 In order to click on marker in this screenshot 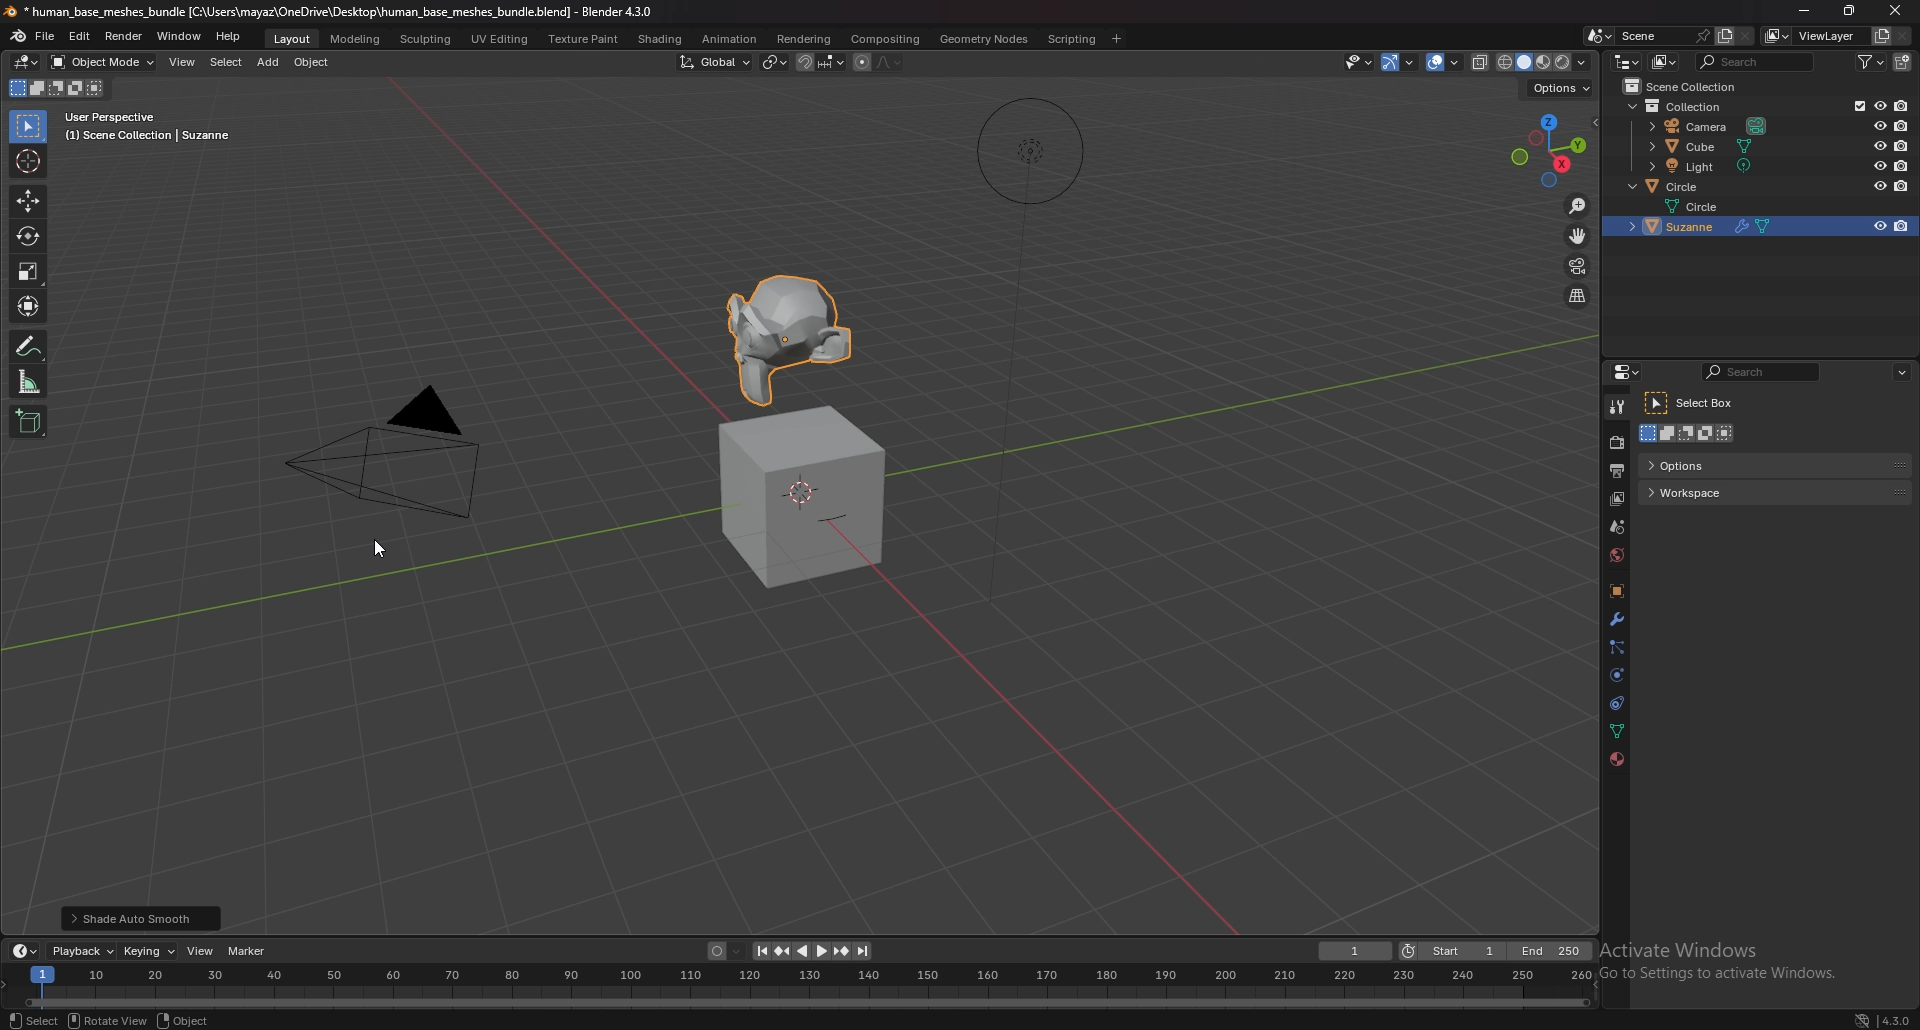, I will do `click(247, 951)`.